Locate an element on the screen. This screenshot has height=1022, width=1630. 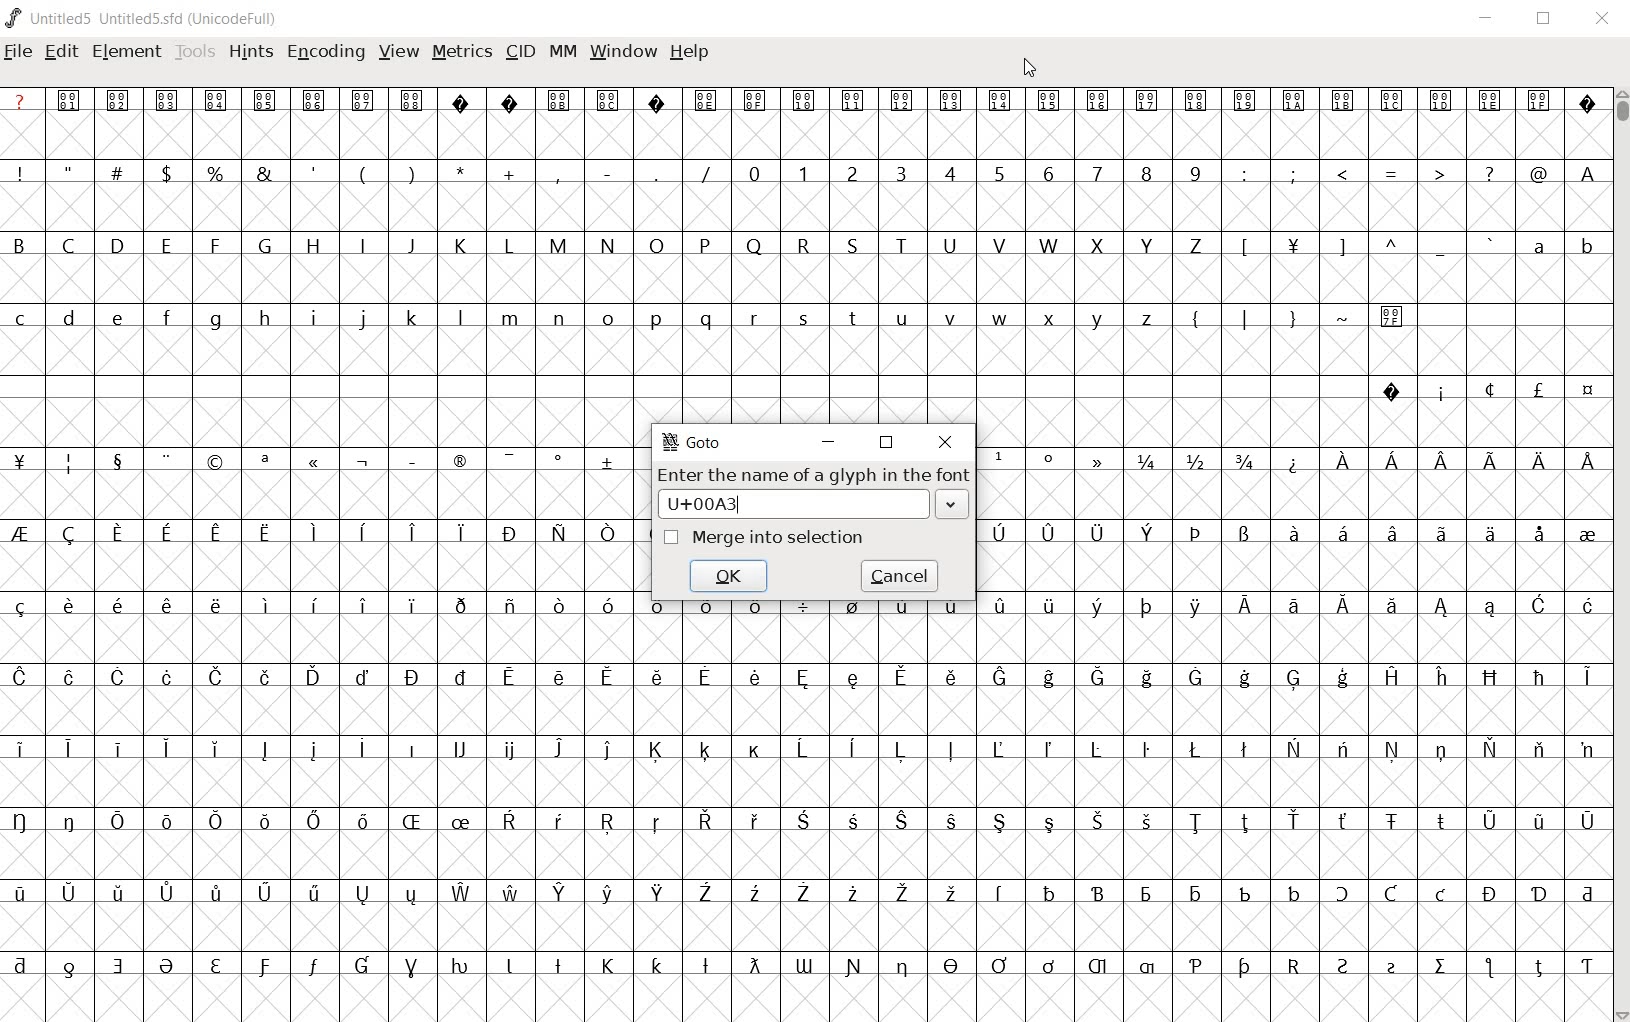
Symbol is located at coordinates (851, 823).